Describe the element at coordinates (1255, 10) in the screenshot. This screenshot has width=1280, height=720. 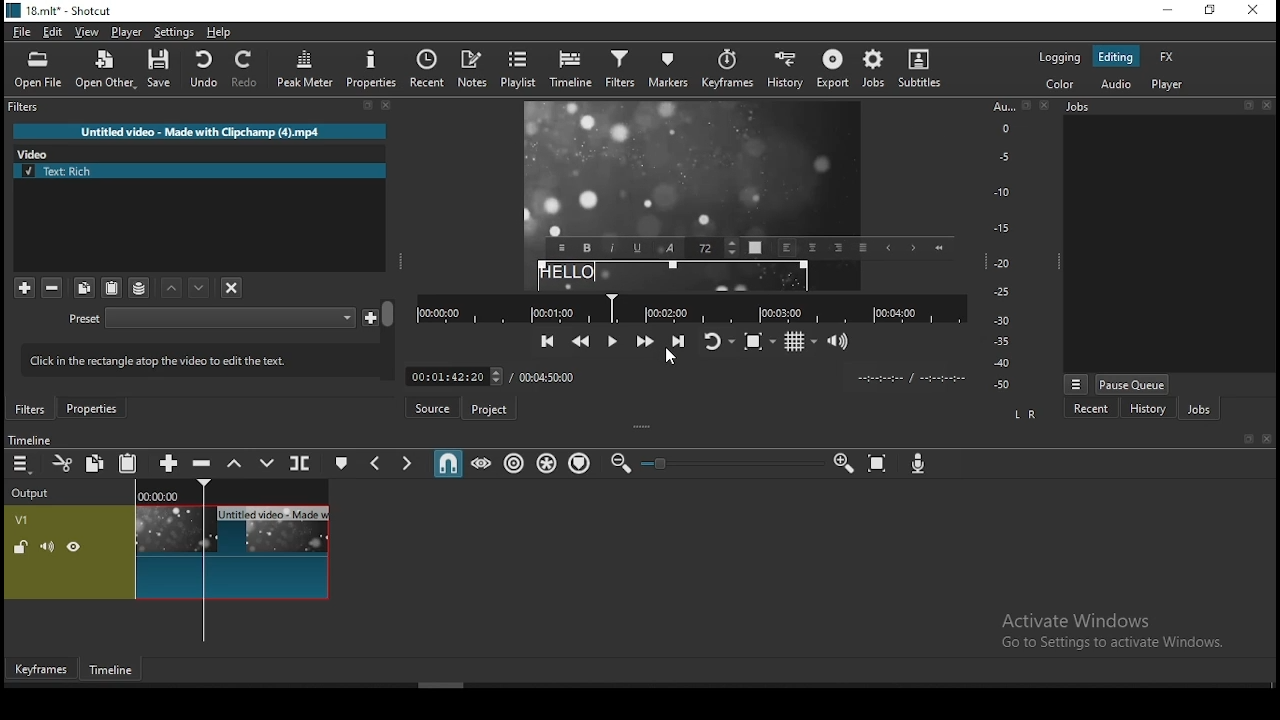
I see `close window` at that location.